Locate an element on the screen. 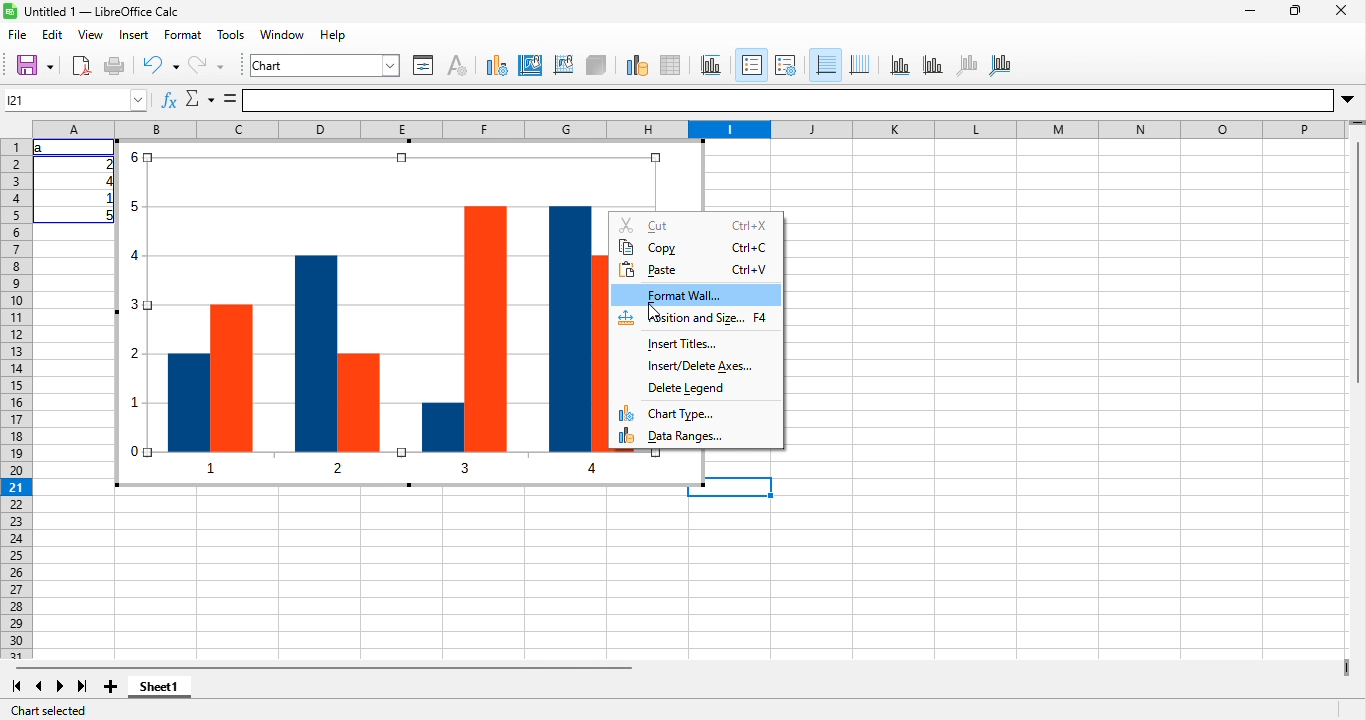 The image size is (1366, 720). undo is located at coordinates (161, 66).